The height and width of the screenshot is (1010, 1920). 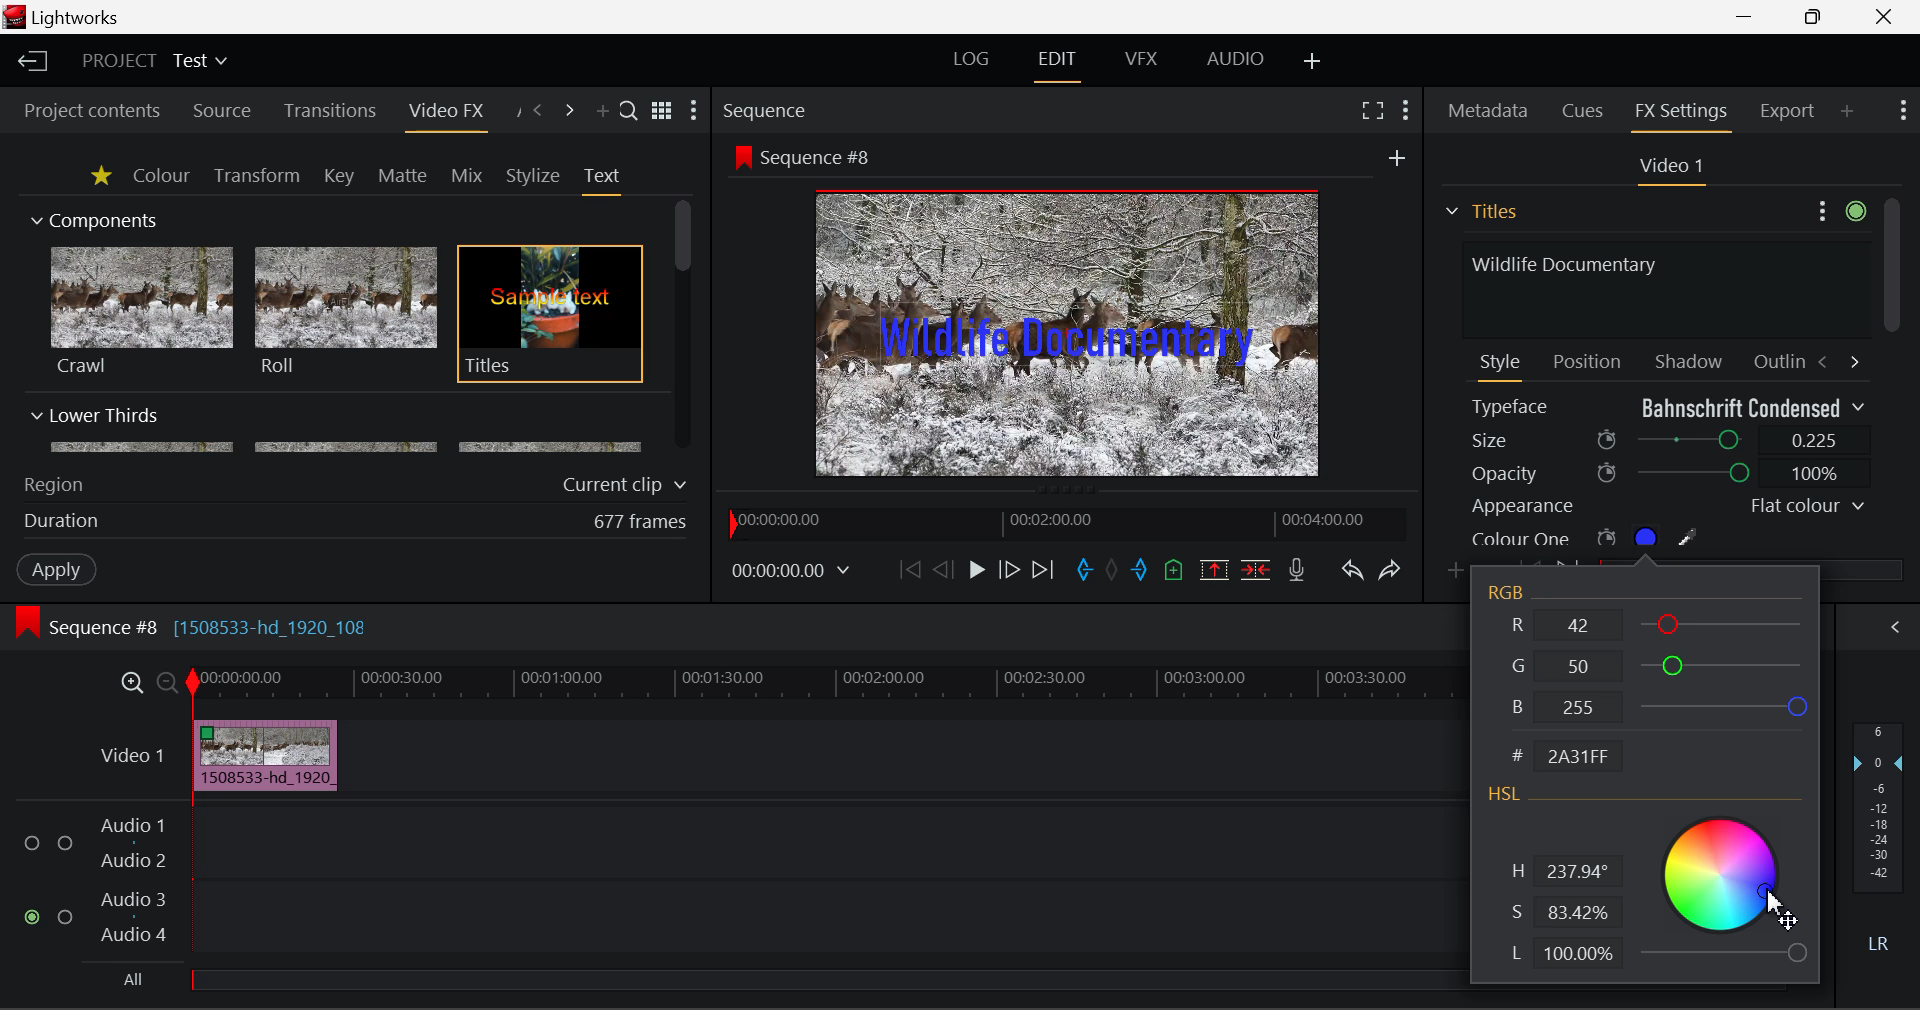 What do you see at coordinates (1661, 623) in the screenshot?
I see `R` at bounding box center [1661, 623].